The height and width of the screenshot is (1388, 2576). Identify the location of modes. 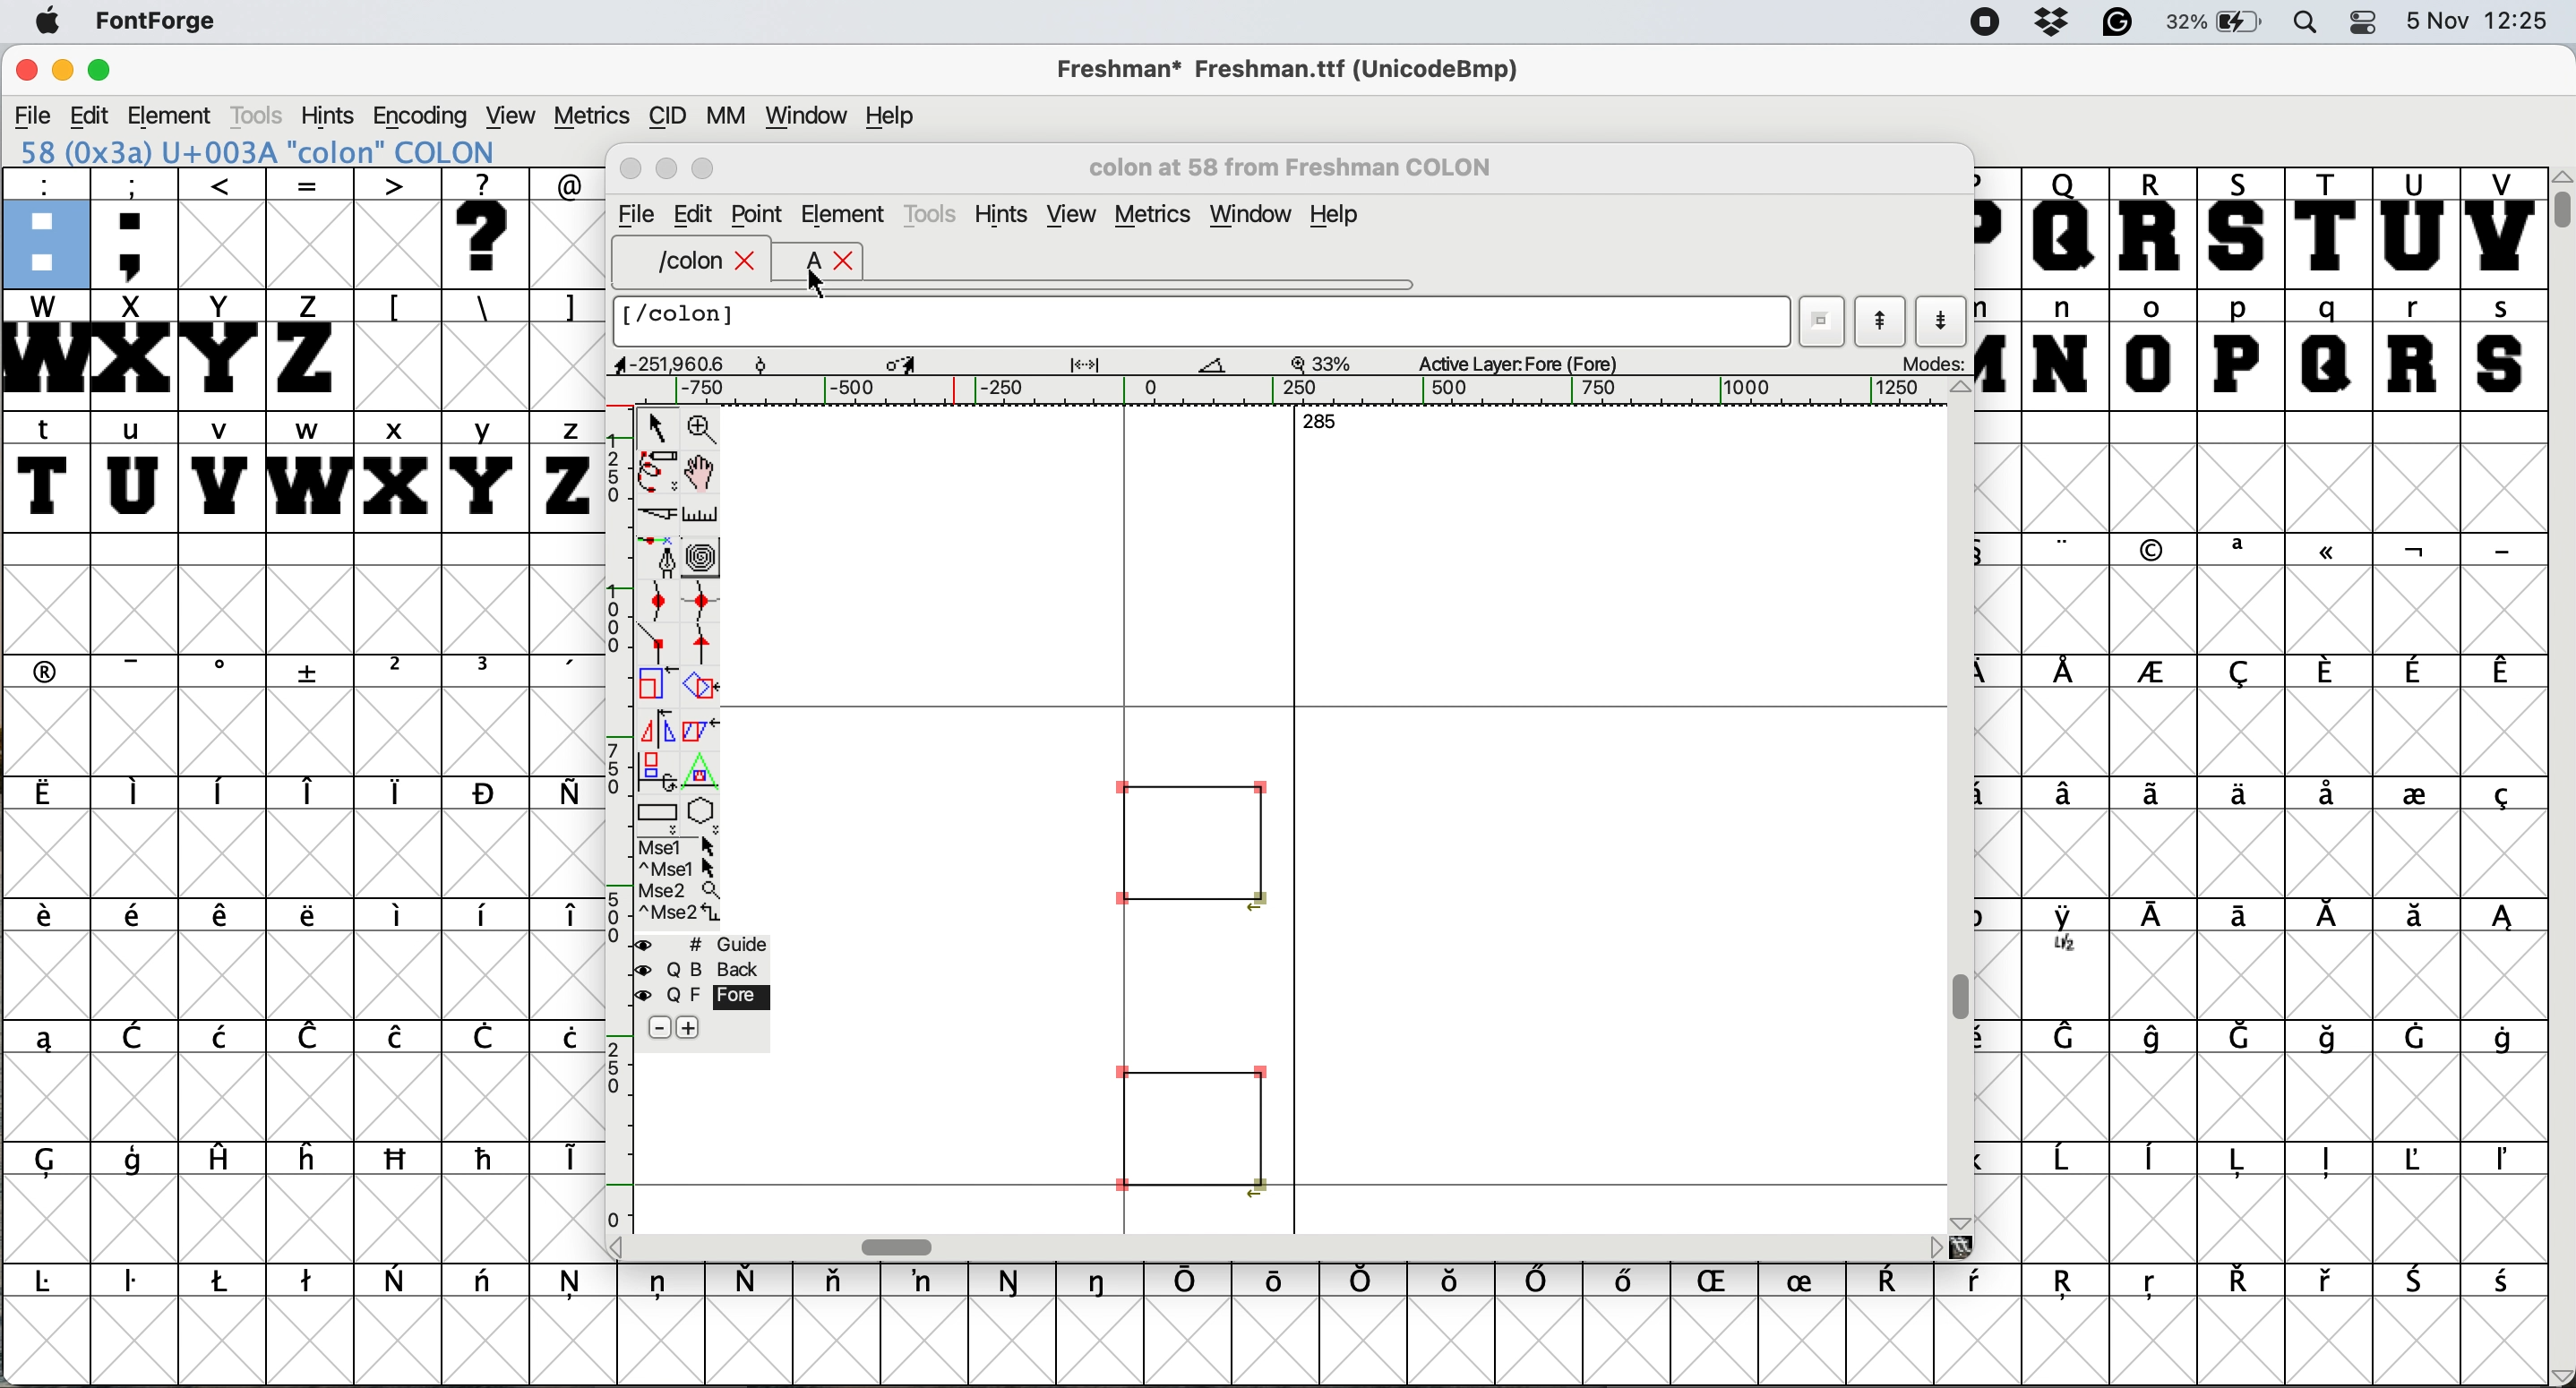
(1923, 365).